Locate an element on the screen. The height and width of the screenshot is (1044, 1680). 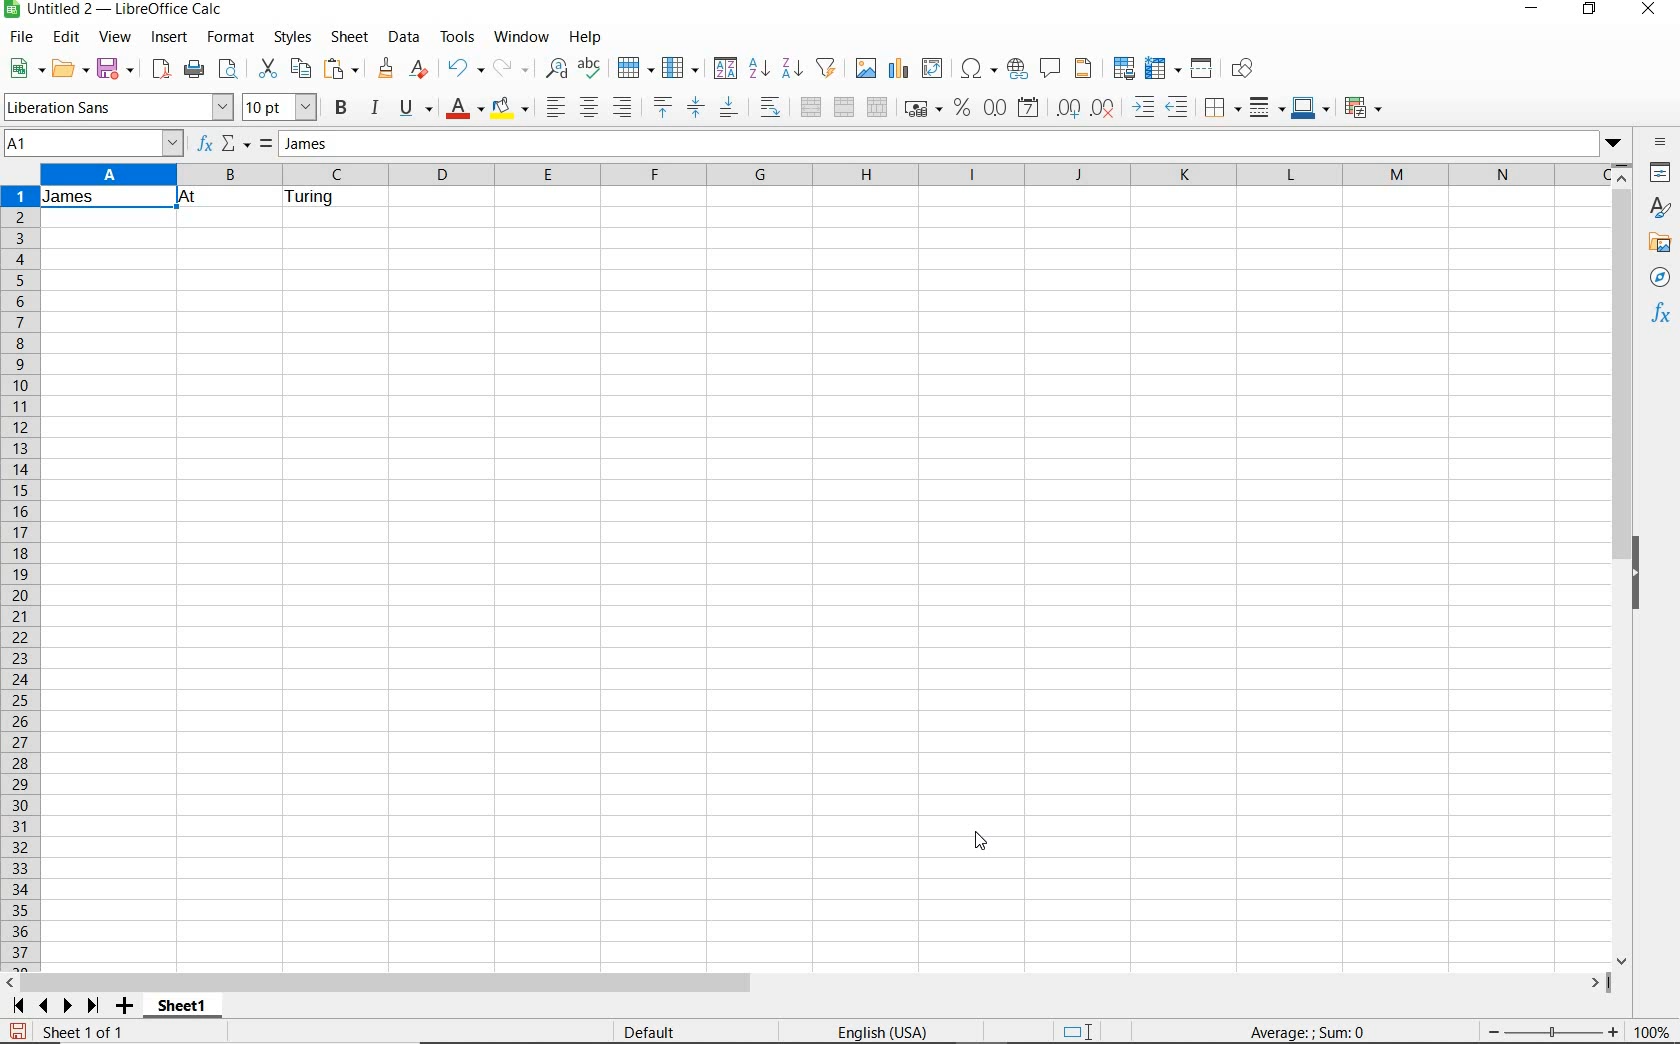
close is located at coordinates (1652, 10).